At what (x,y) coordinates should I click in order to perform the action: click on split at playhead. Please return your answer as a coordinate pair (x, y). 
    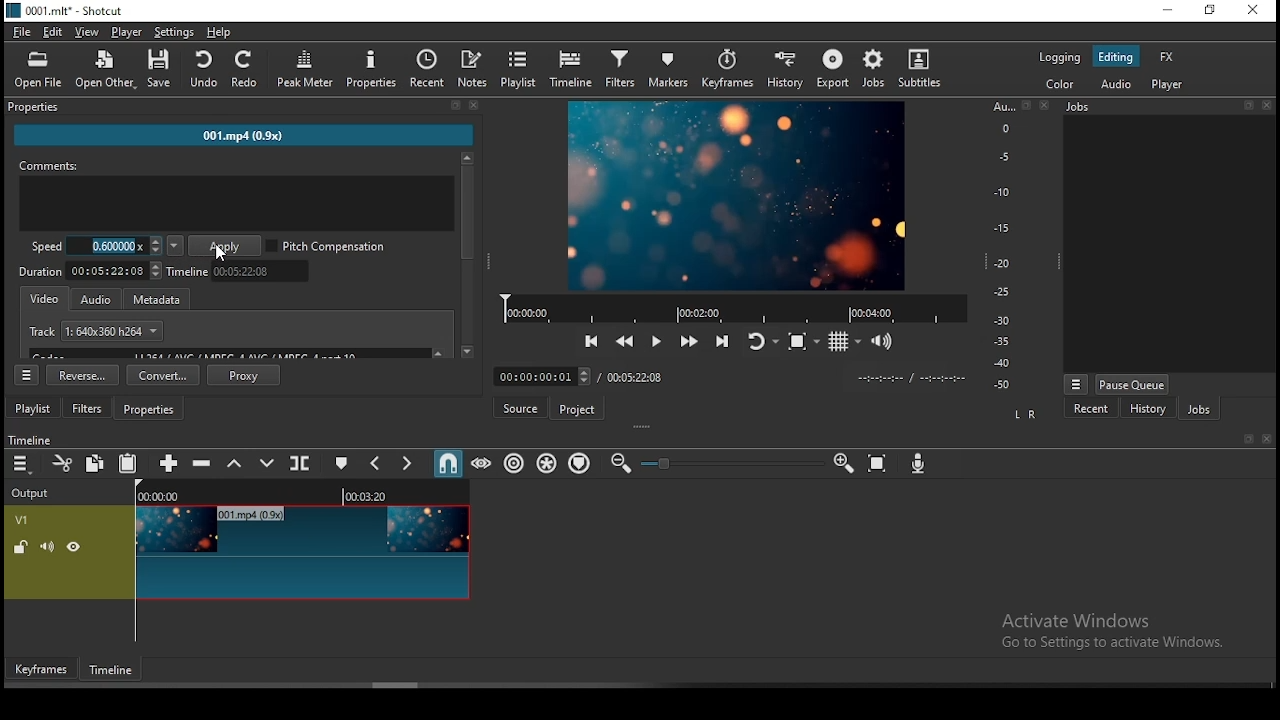
    Looking at the image, I should click on (299, 464).